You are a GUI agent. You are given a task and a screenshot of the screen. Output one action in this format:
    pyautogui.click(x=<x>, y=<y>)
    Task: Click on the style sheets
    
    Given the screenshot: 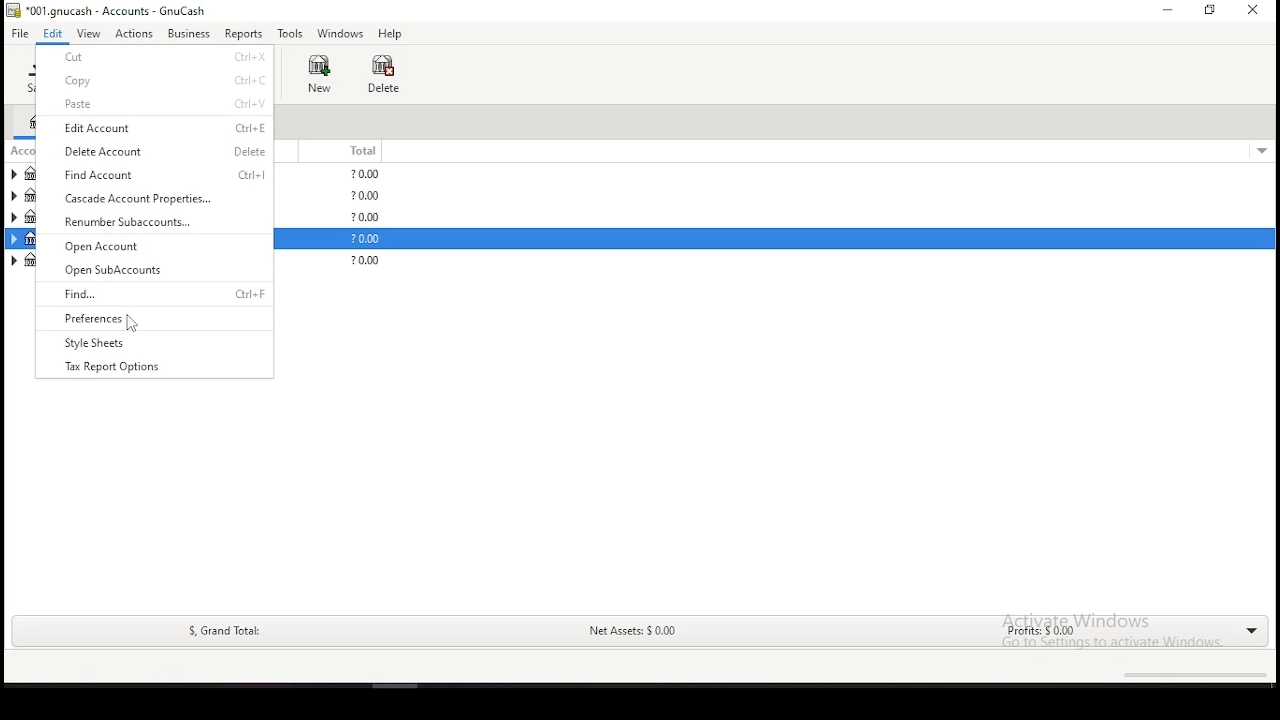 What is the action you would take?
    pyautogui.click(x=143, y=342)
    